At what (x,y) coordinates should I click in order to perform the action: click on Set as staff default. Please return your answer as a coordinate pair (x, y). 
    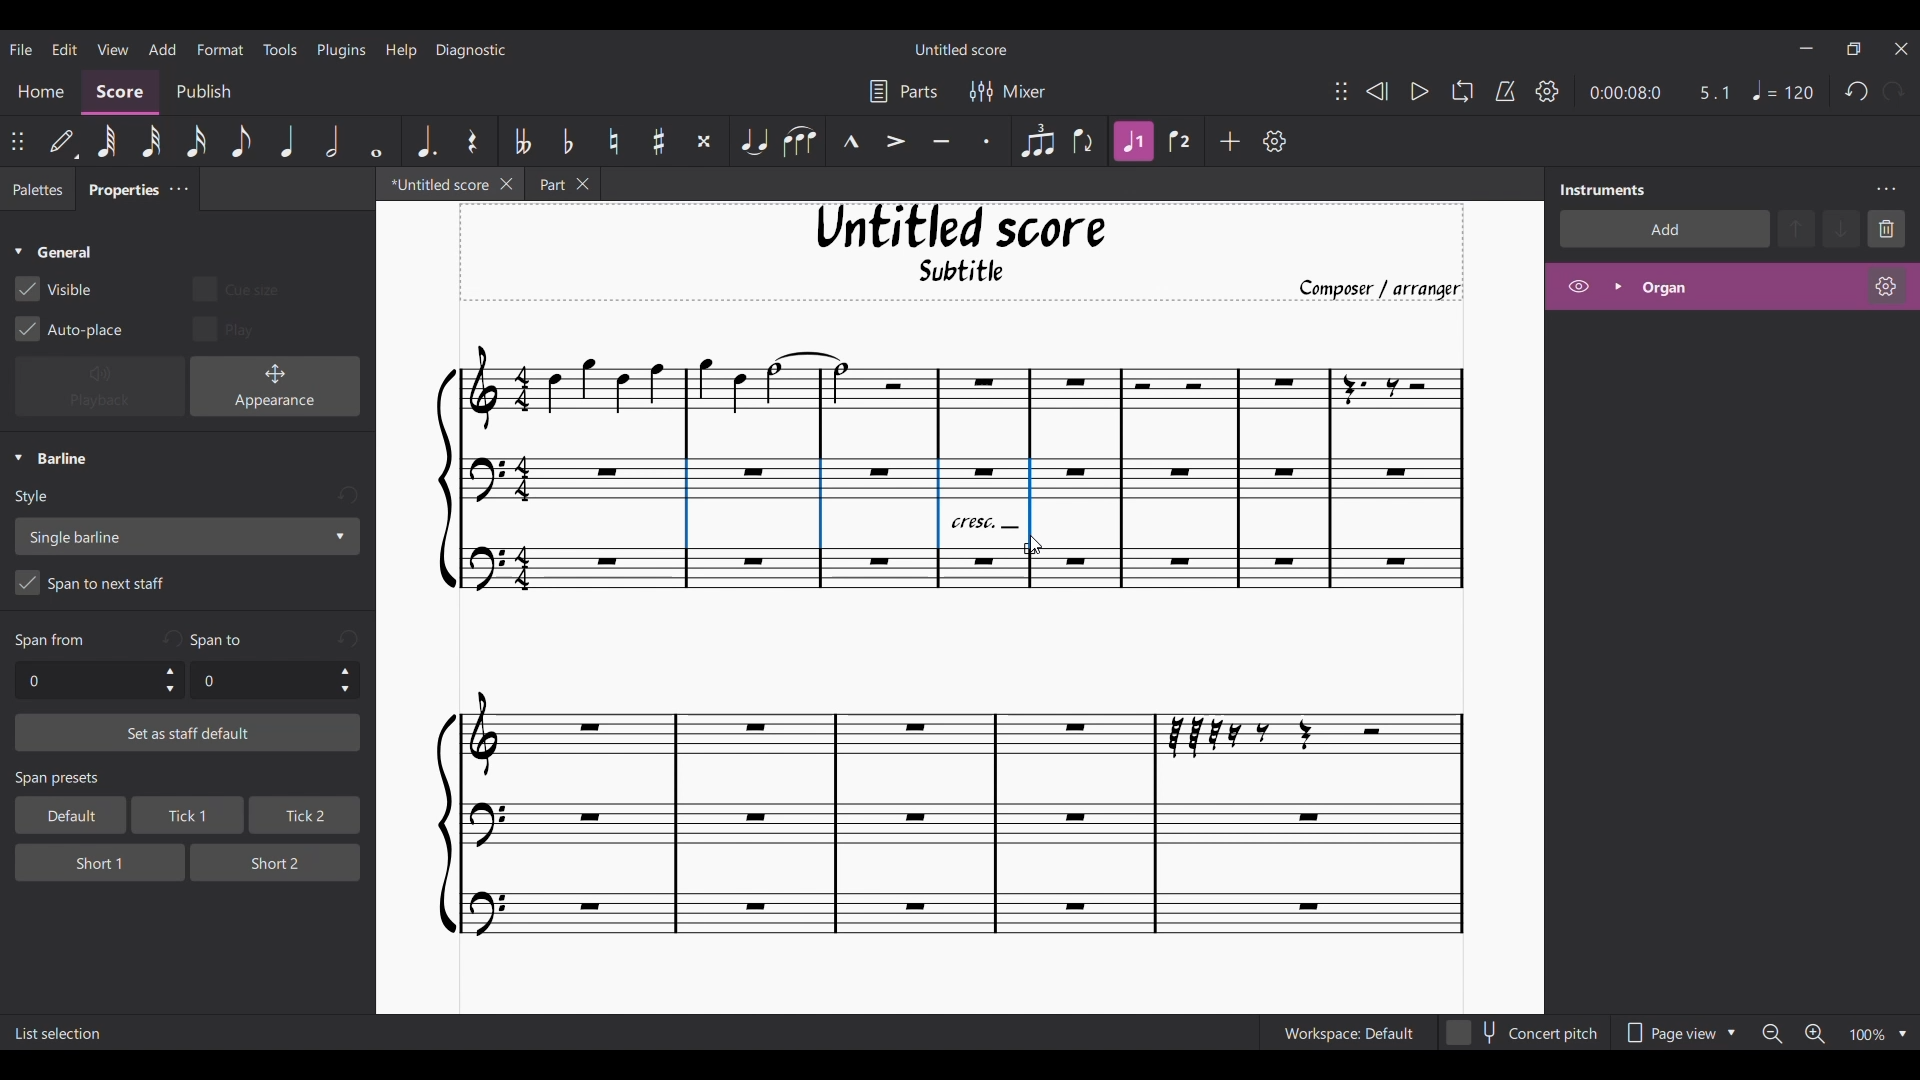
    Looking at the image, I should click on (188, 733).